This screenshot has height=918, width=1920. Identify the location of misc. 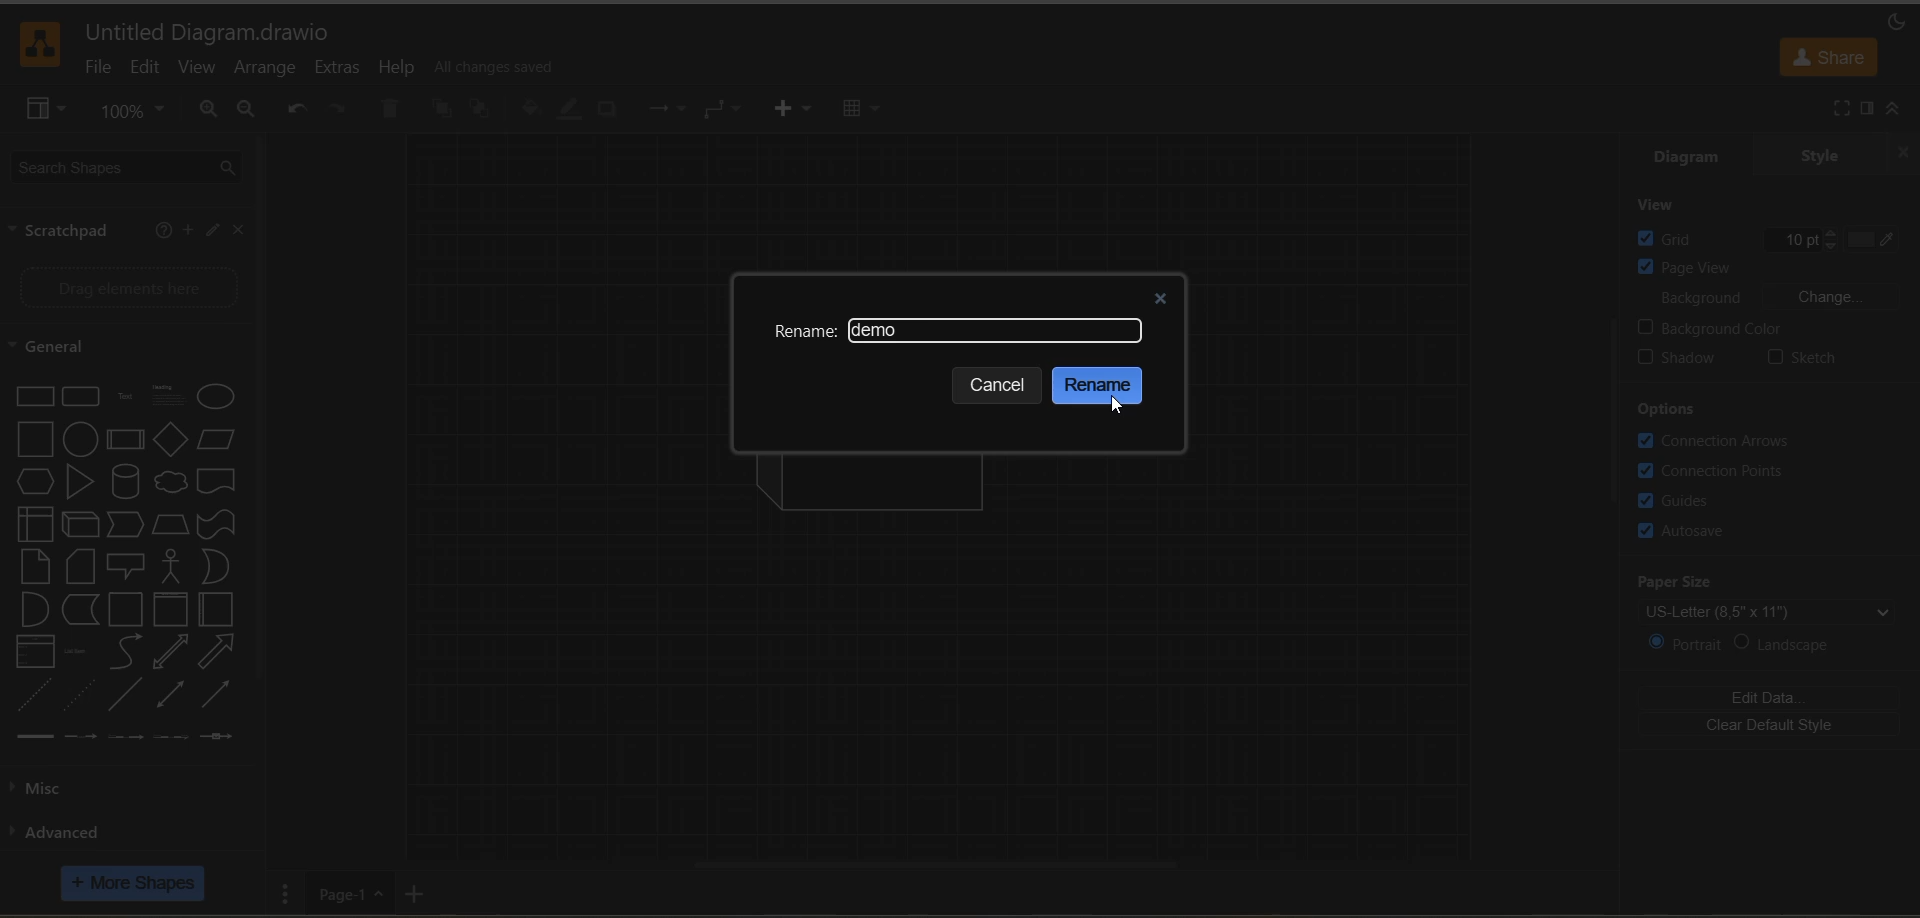
(56, 788).